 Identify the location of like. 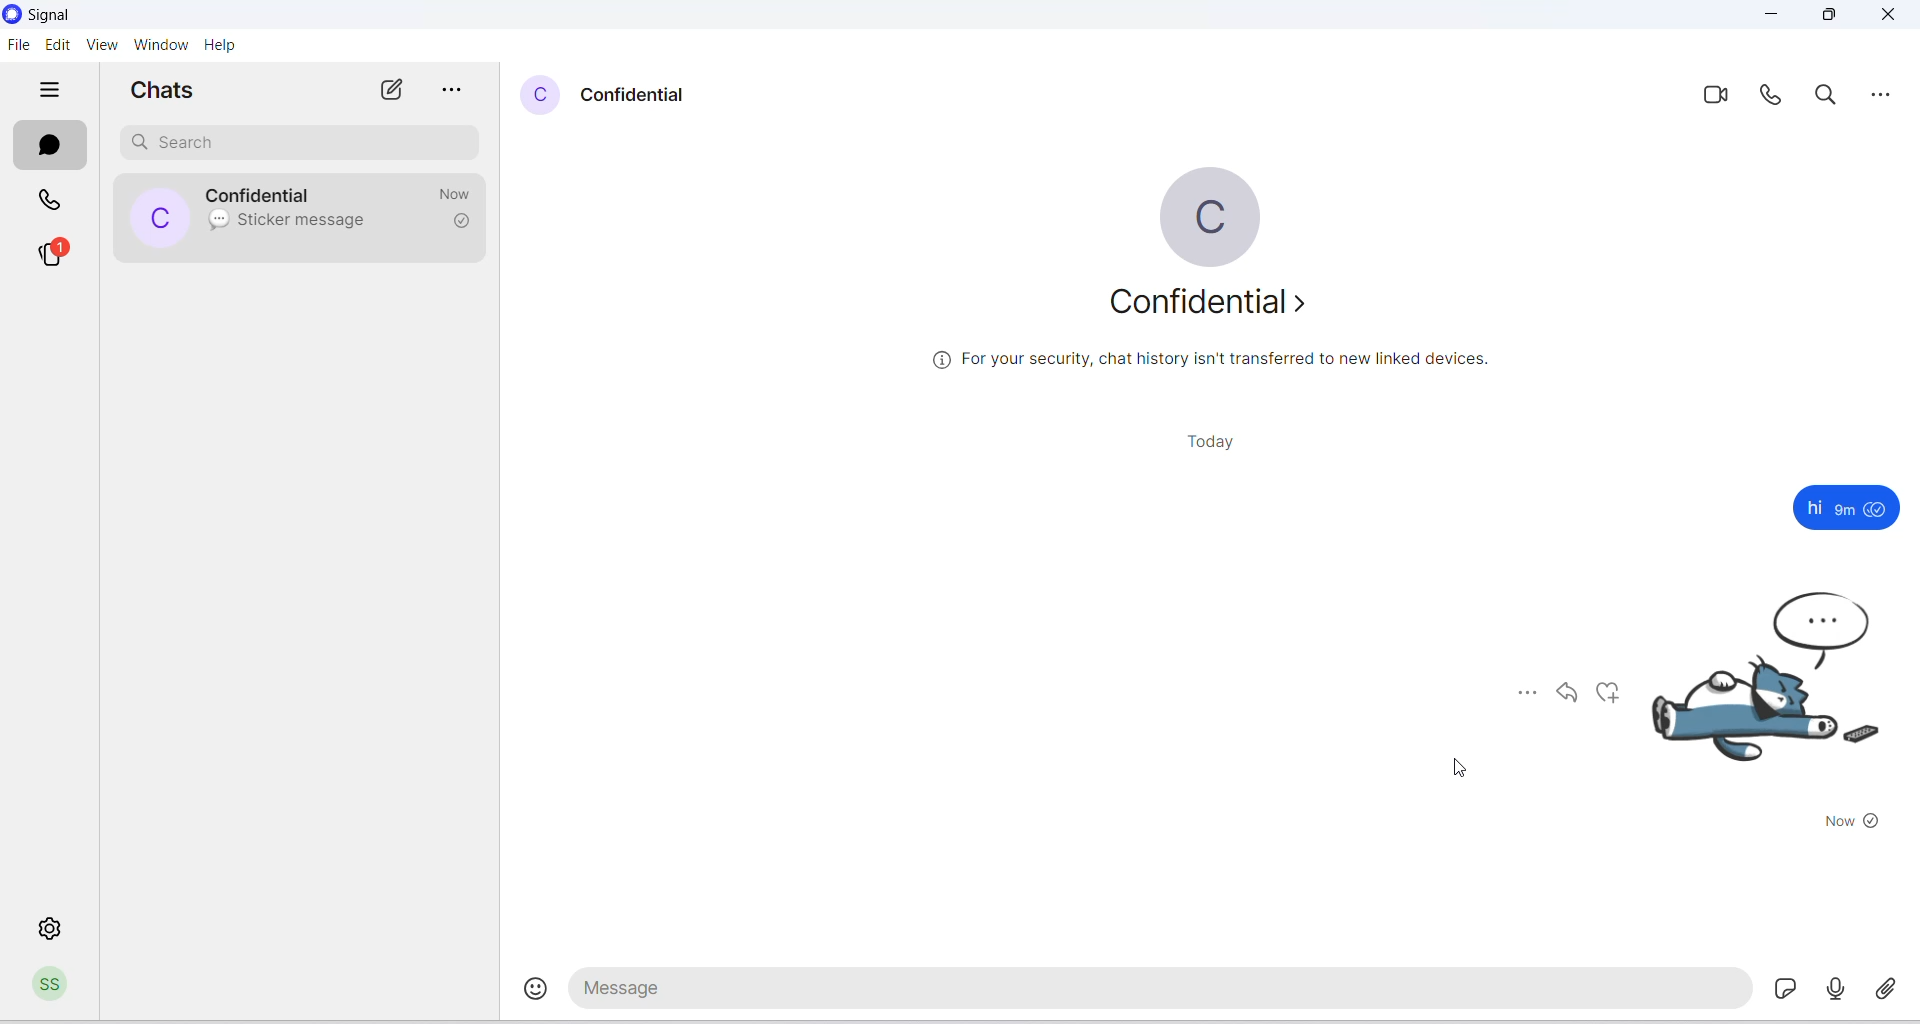
(1613, 694).